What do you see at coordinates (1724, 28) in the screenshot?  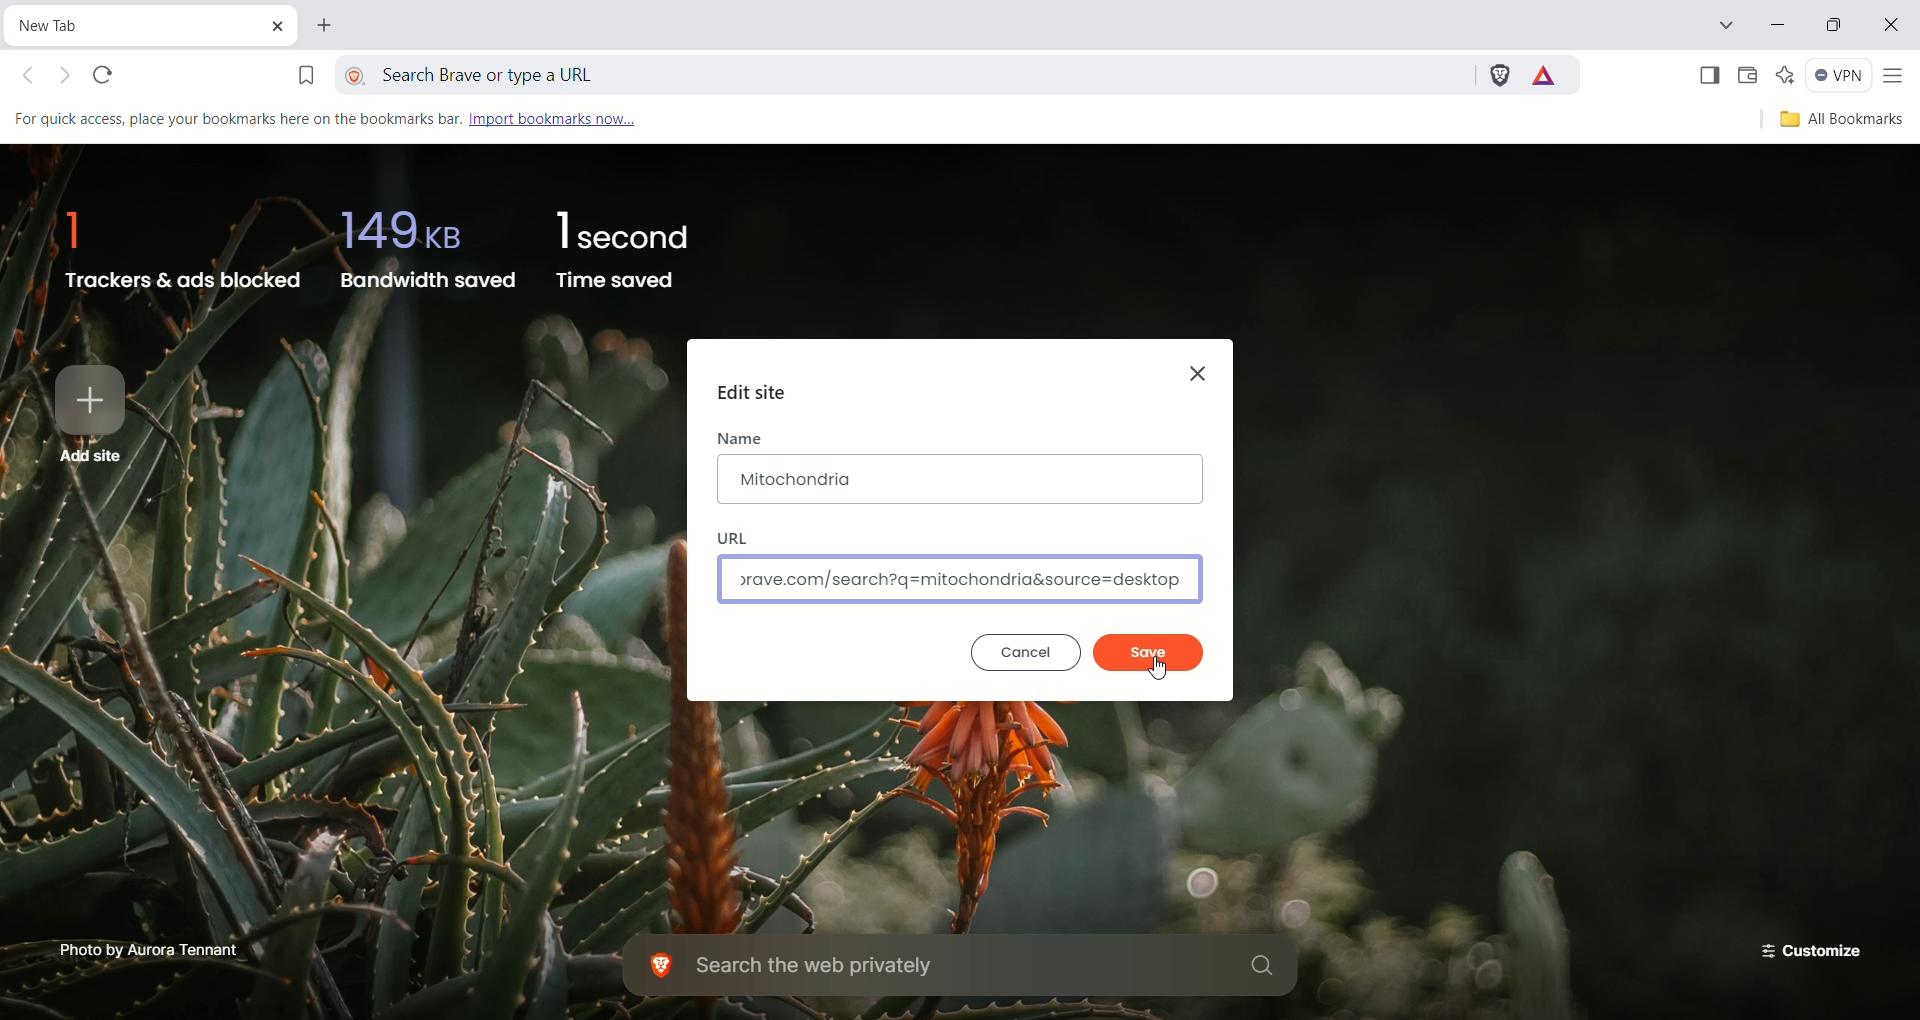 I see `search tabs` at bounding box center [1724, 28].